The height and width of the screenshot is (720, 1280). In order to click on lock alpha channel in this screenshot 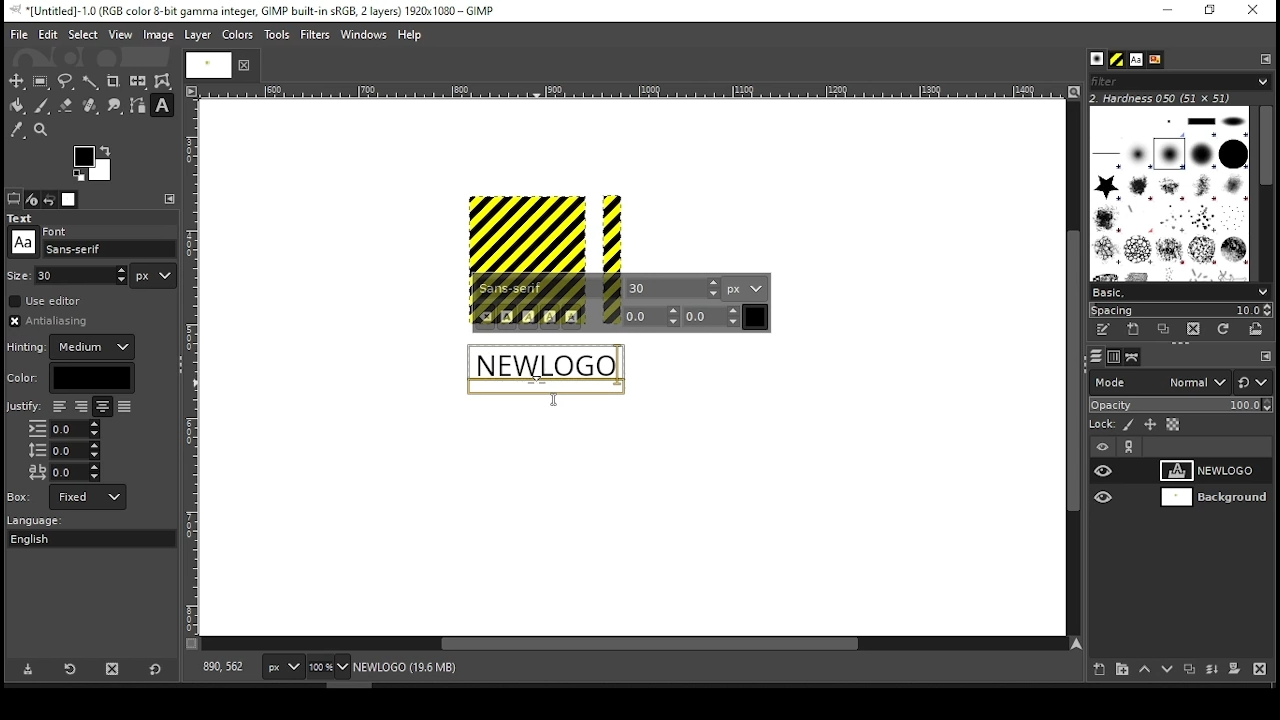, I will do `click(1172, 425)`.